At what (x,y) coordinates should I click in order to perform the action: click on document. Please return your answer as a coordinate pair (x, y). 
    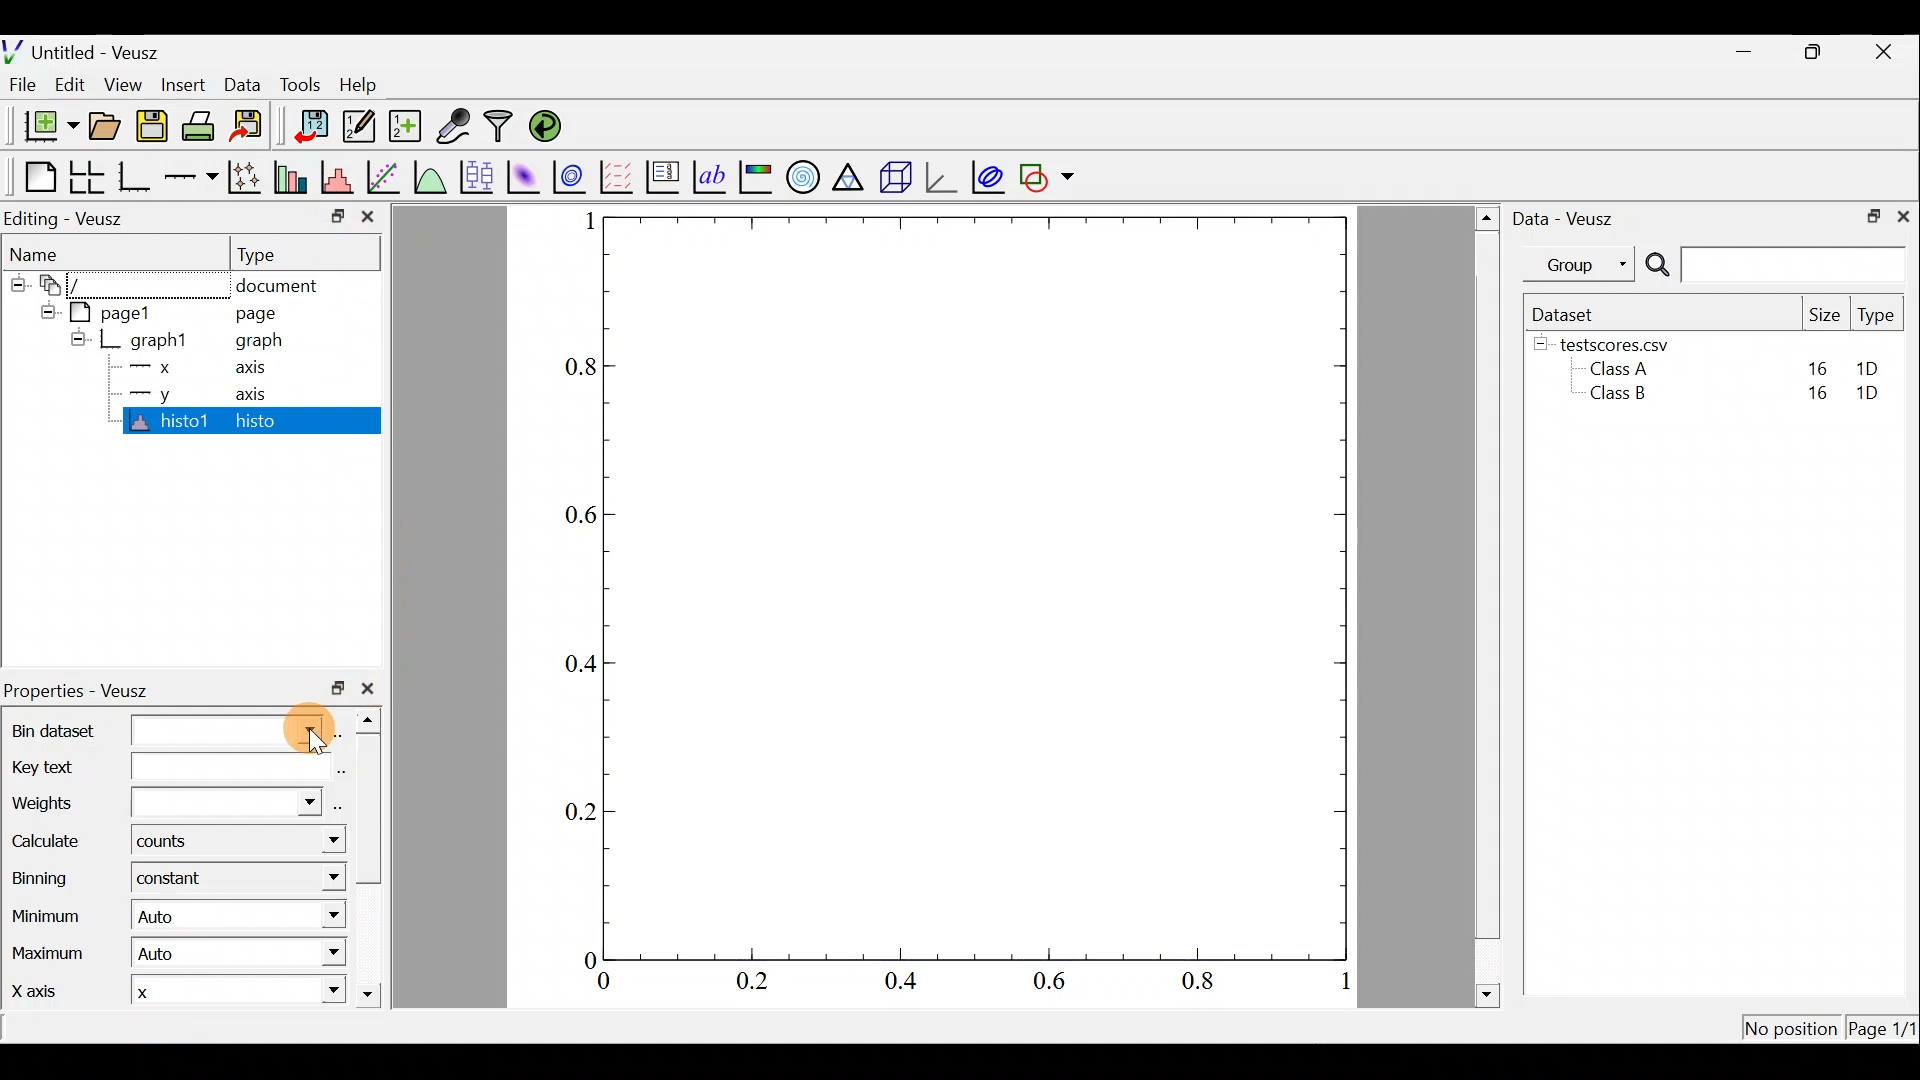
    Looking at the image, I should click on (288, 286).